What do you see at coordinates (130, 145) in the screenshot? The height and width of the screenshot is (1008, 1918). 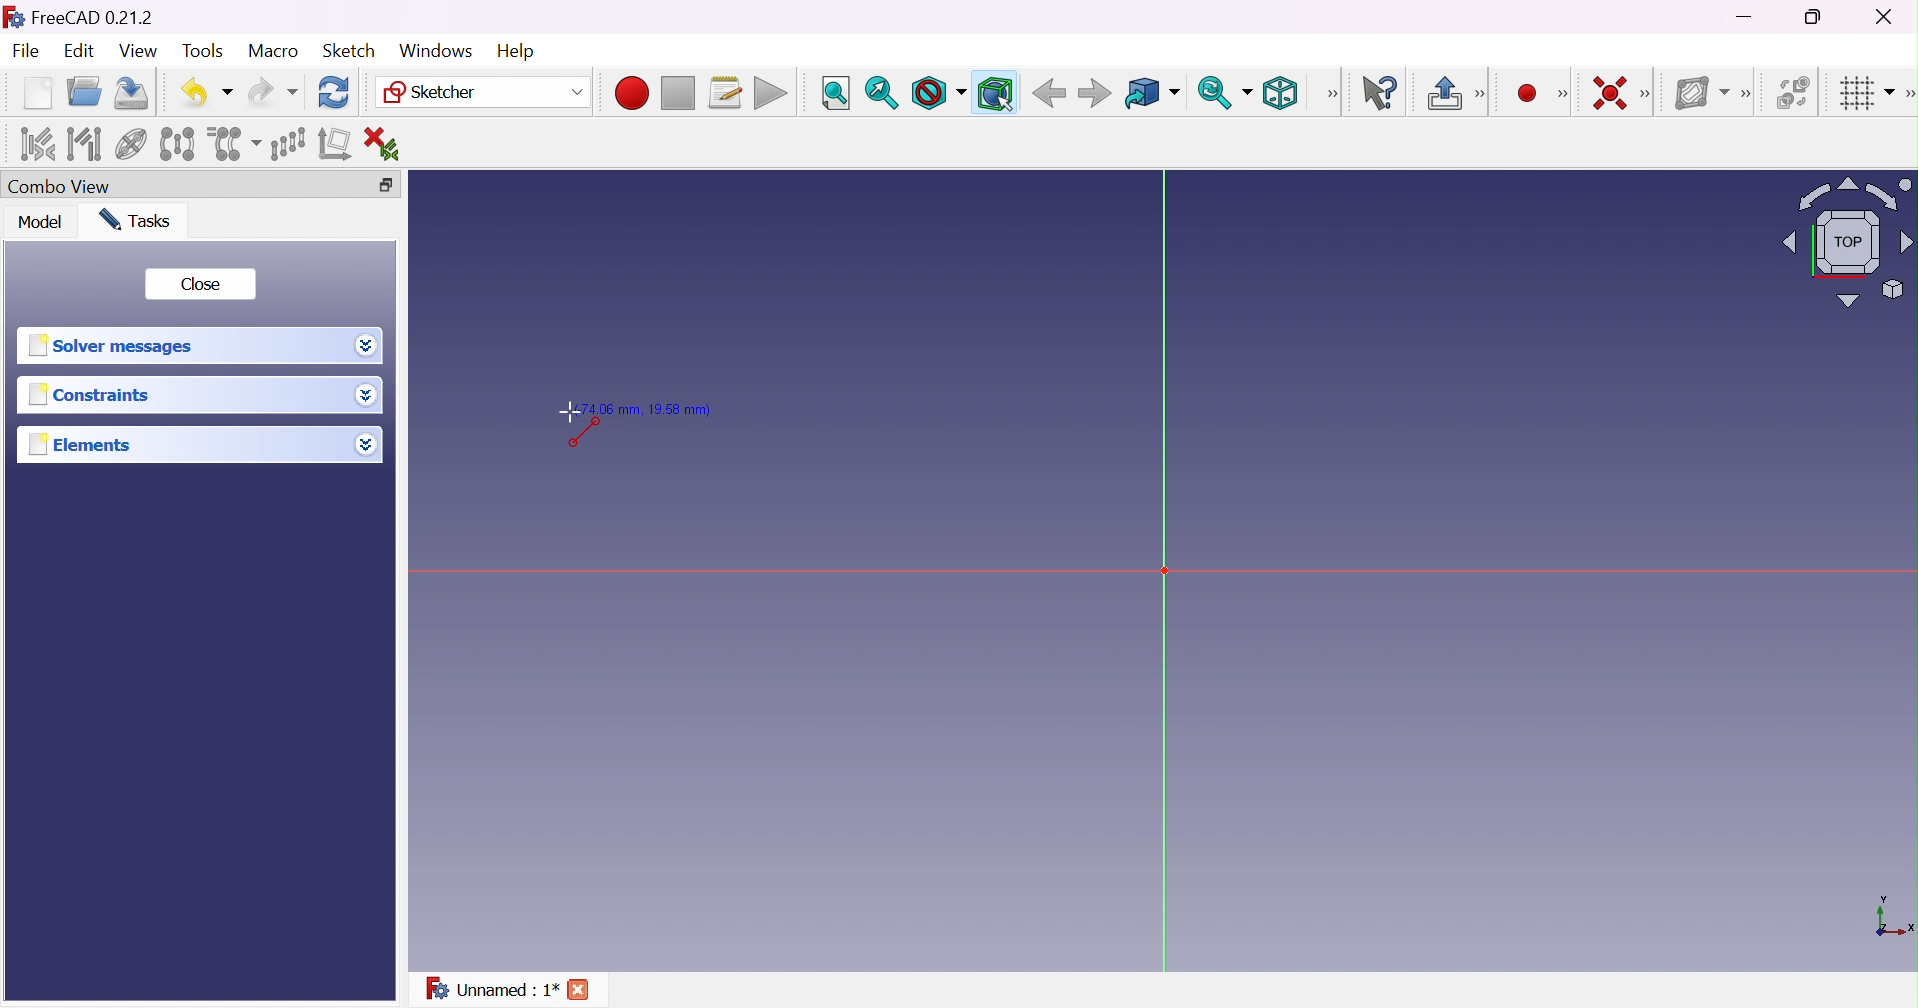 I see `Show/hide internal geometry` at bounding box center [130, 145].